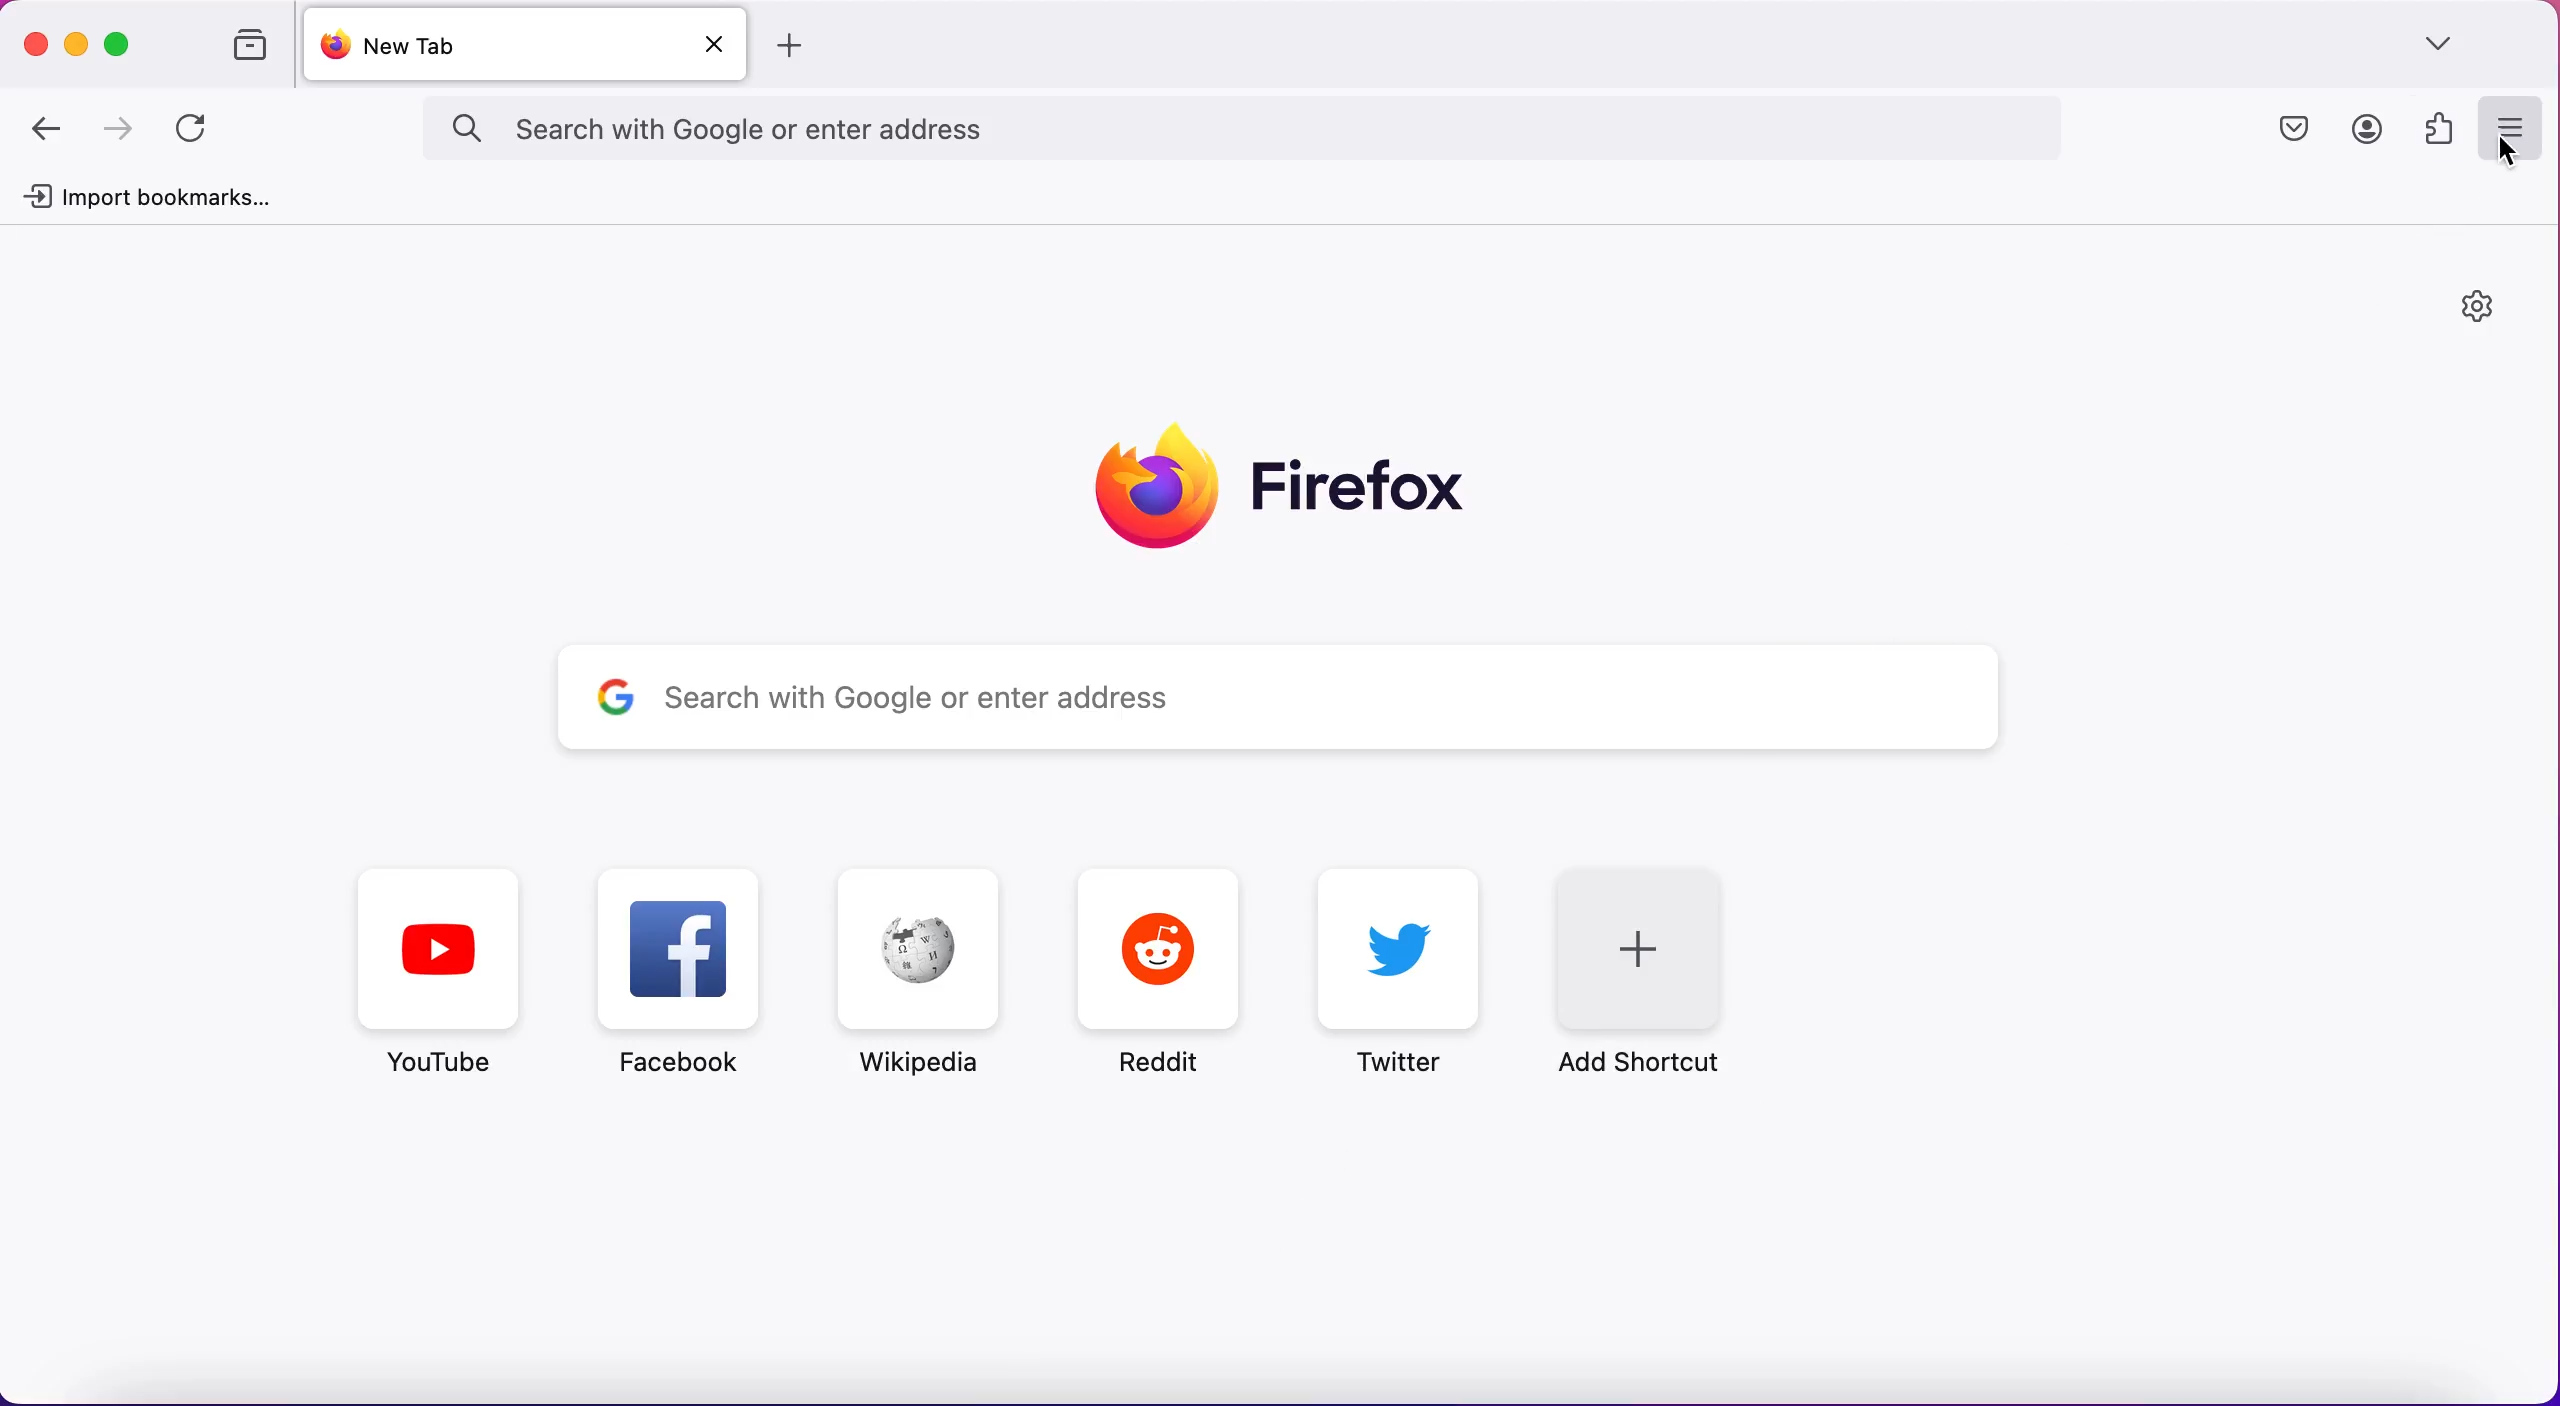 The height and width of the screenshot is (1406, 2560). I want to click on YouTube, so click(441, 974).